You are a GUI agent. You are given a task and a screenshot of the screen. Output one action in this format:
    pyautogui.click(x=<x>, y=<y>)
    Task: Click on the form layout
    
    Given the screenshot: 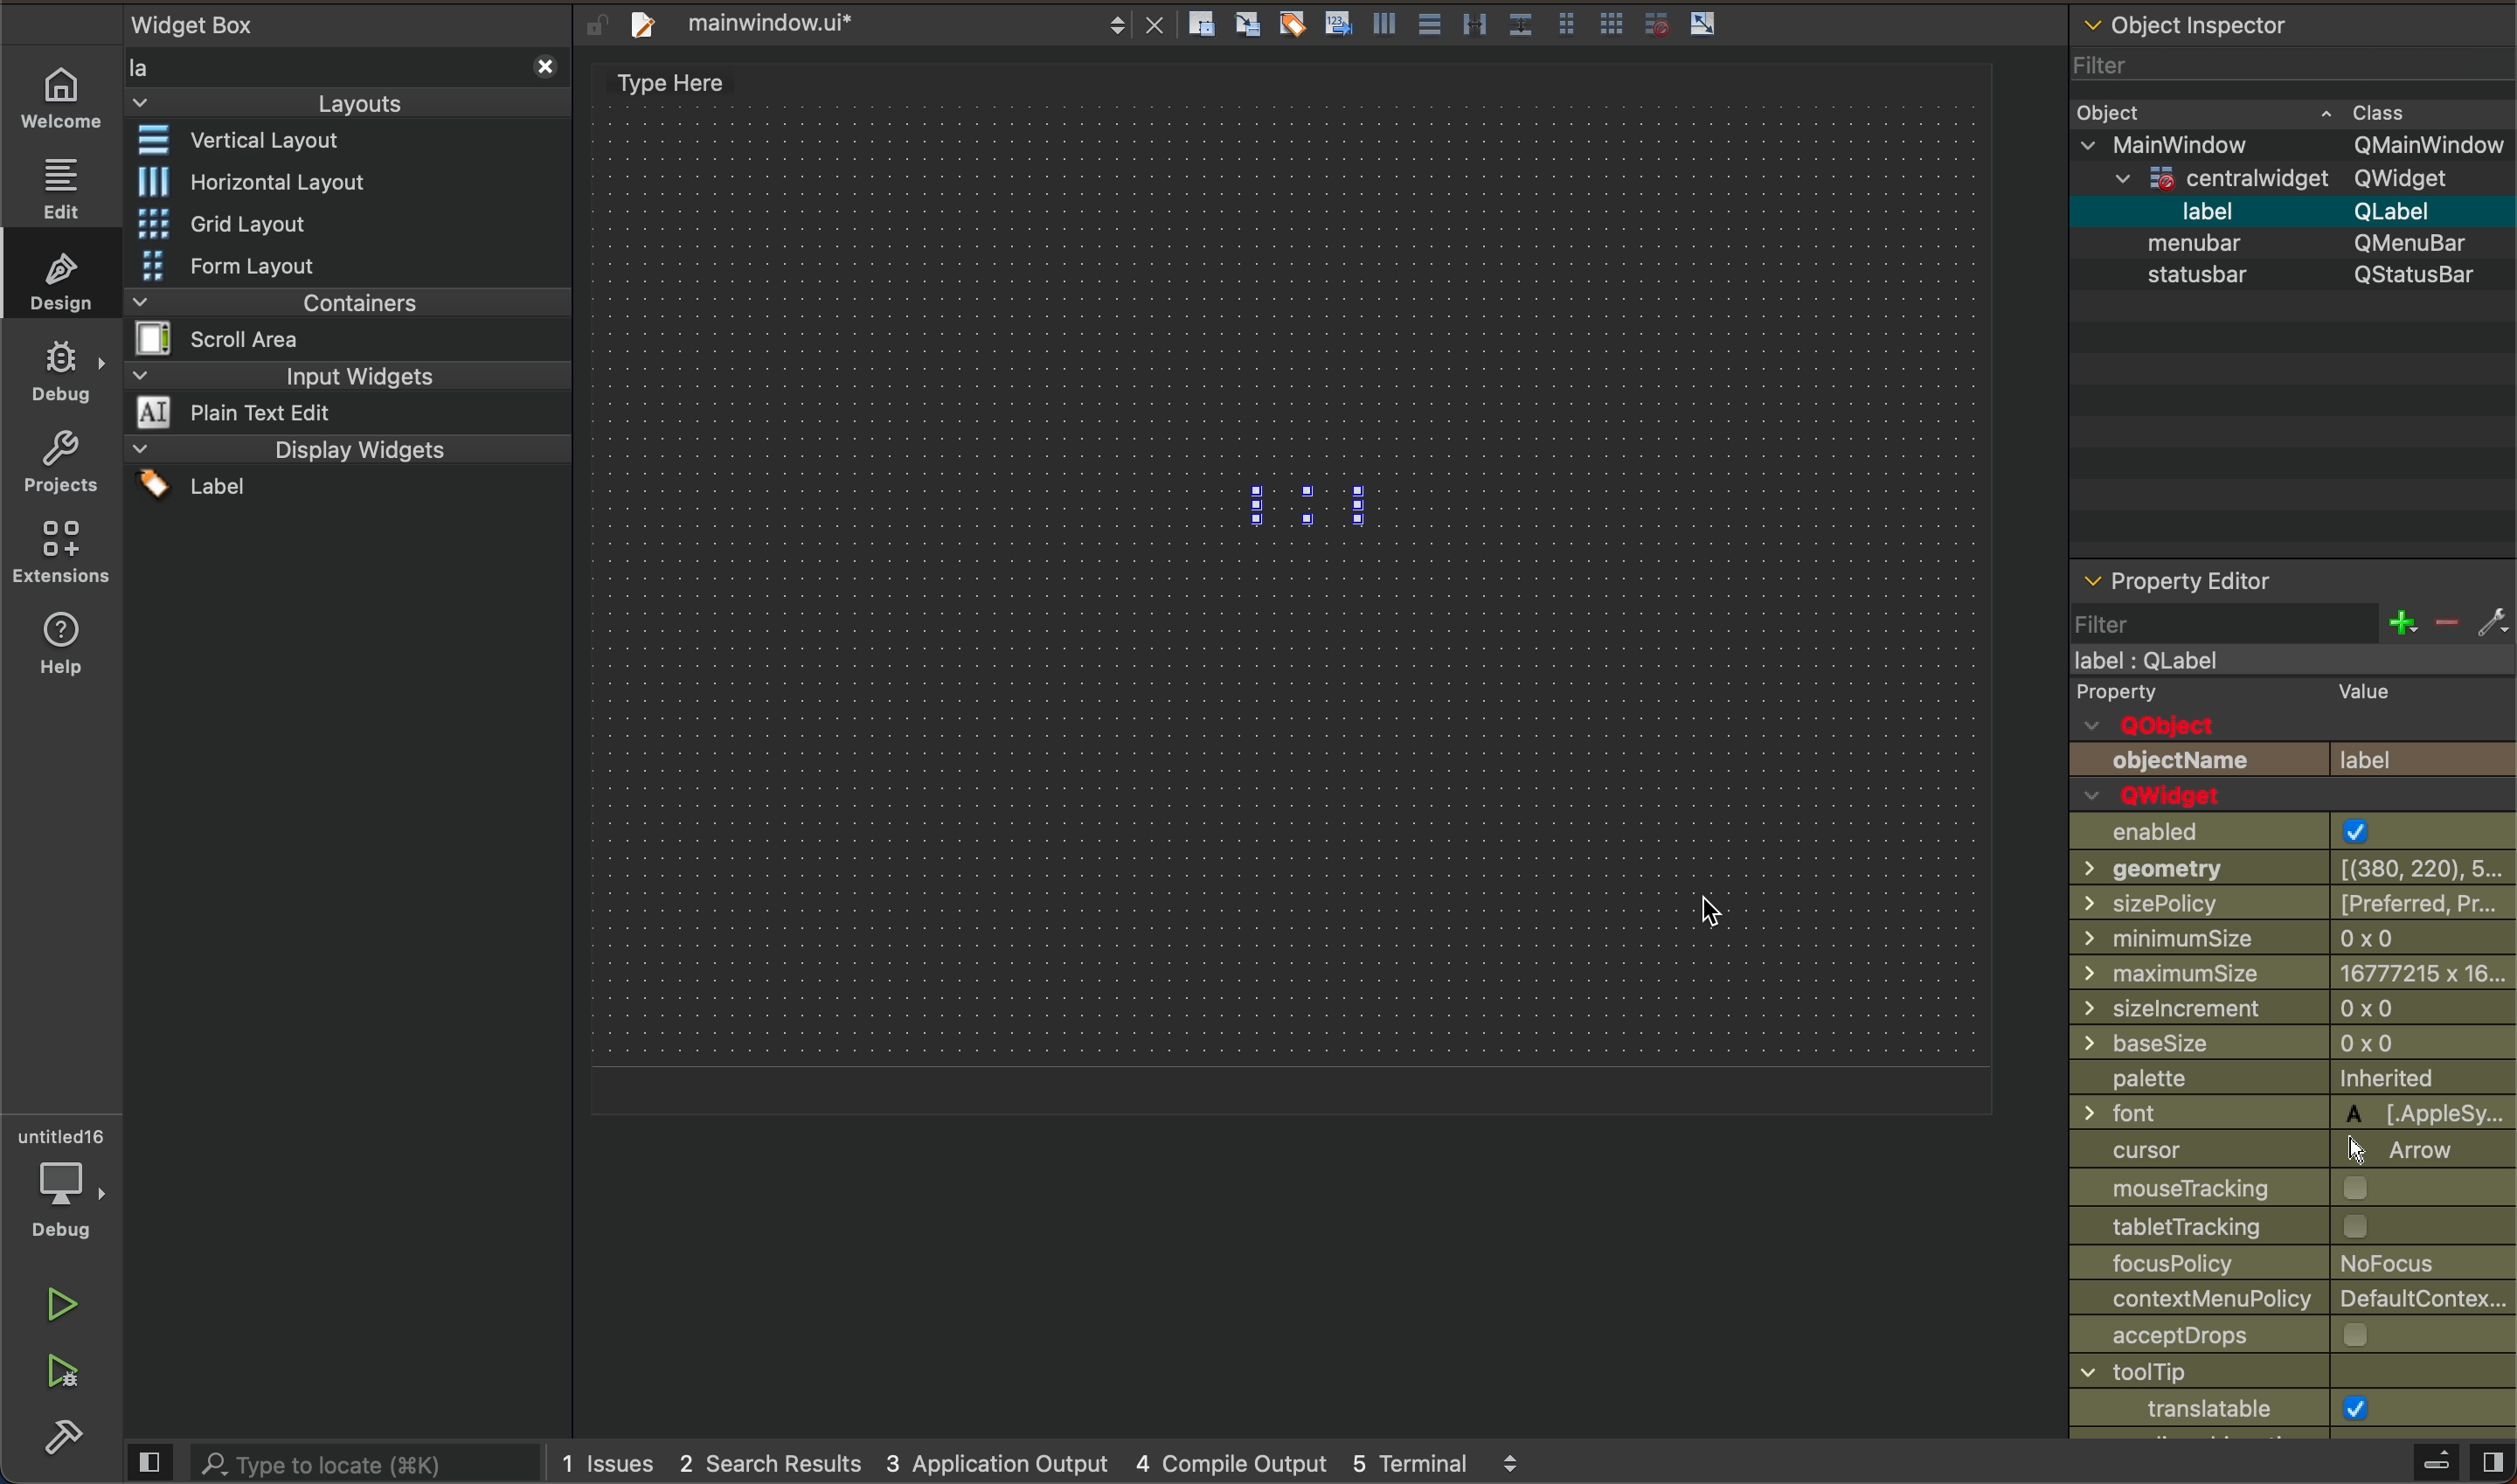 What is the action you would take?
    pyautogui.click(x=276, y=265)
    